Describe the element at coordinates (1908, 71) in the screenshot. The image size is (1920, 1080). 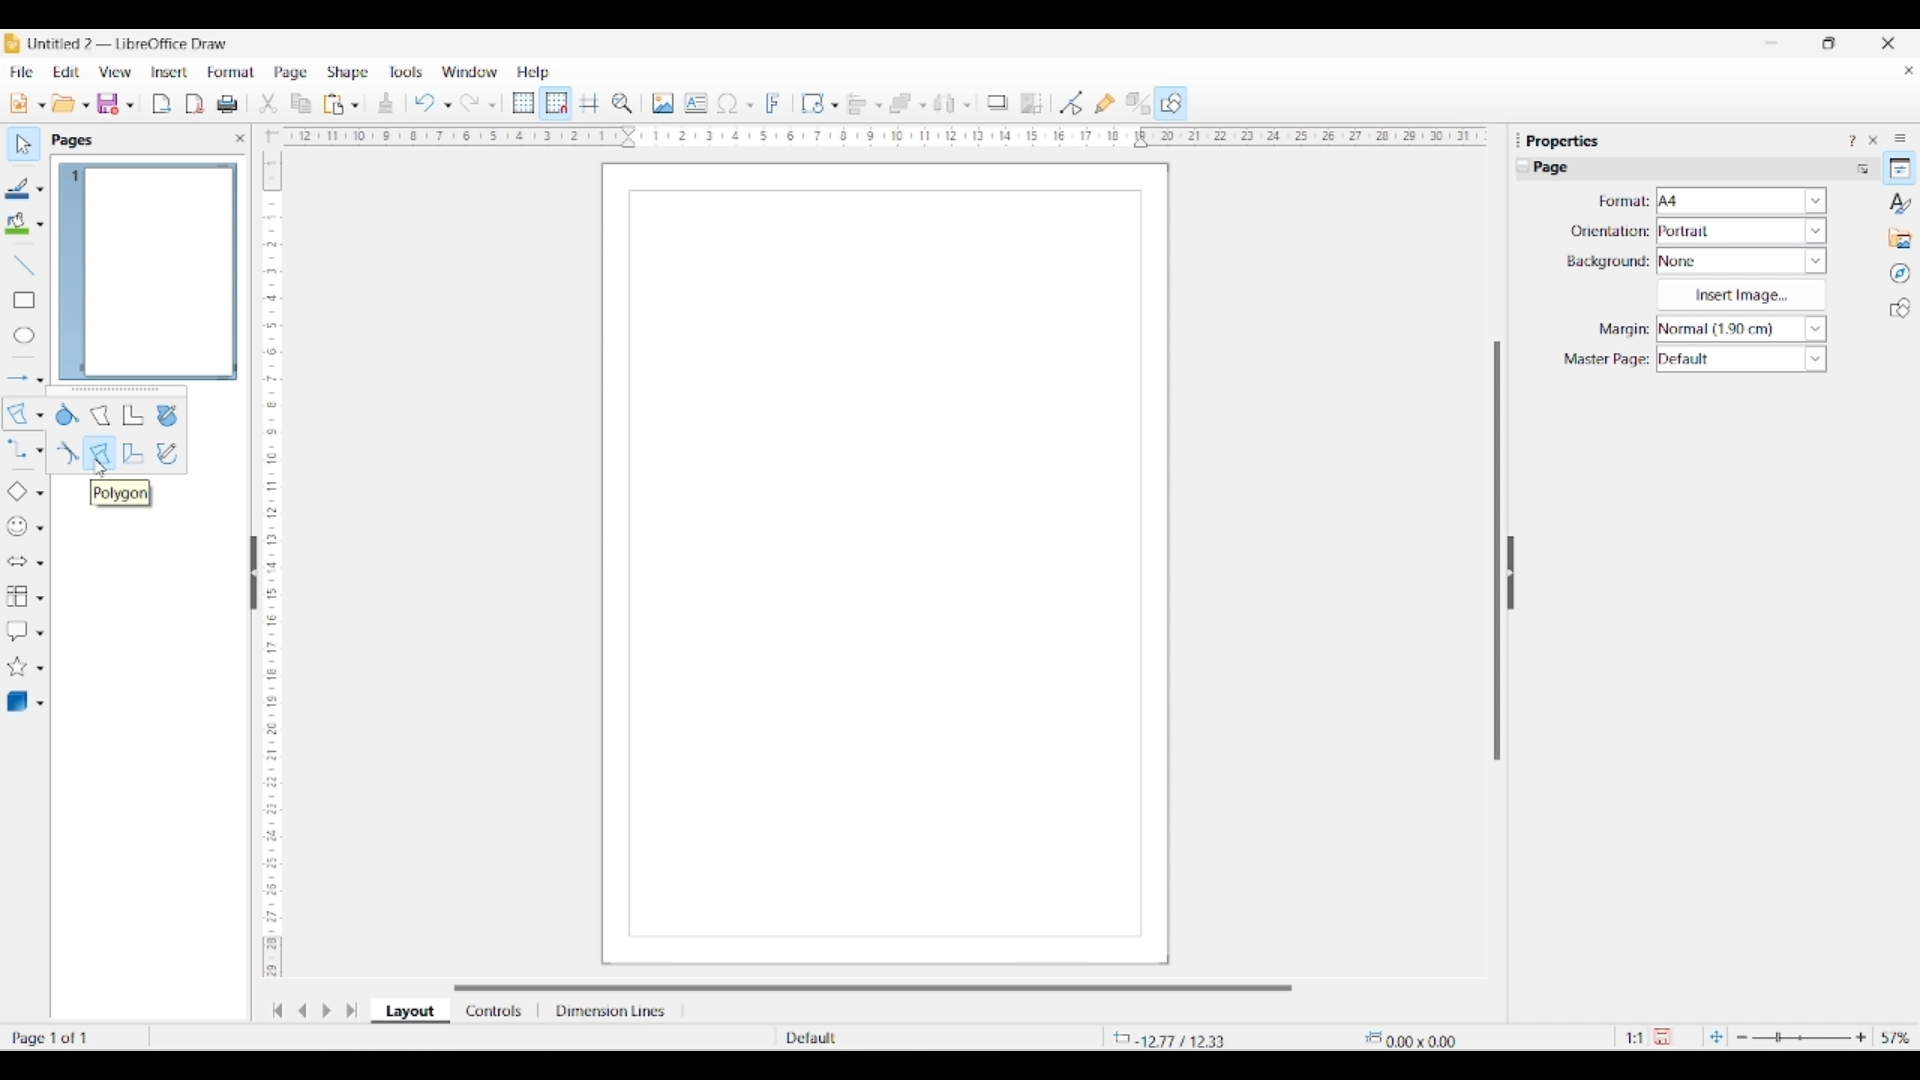
I see `Close current document ` at that location.